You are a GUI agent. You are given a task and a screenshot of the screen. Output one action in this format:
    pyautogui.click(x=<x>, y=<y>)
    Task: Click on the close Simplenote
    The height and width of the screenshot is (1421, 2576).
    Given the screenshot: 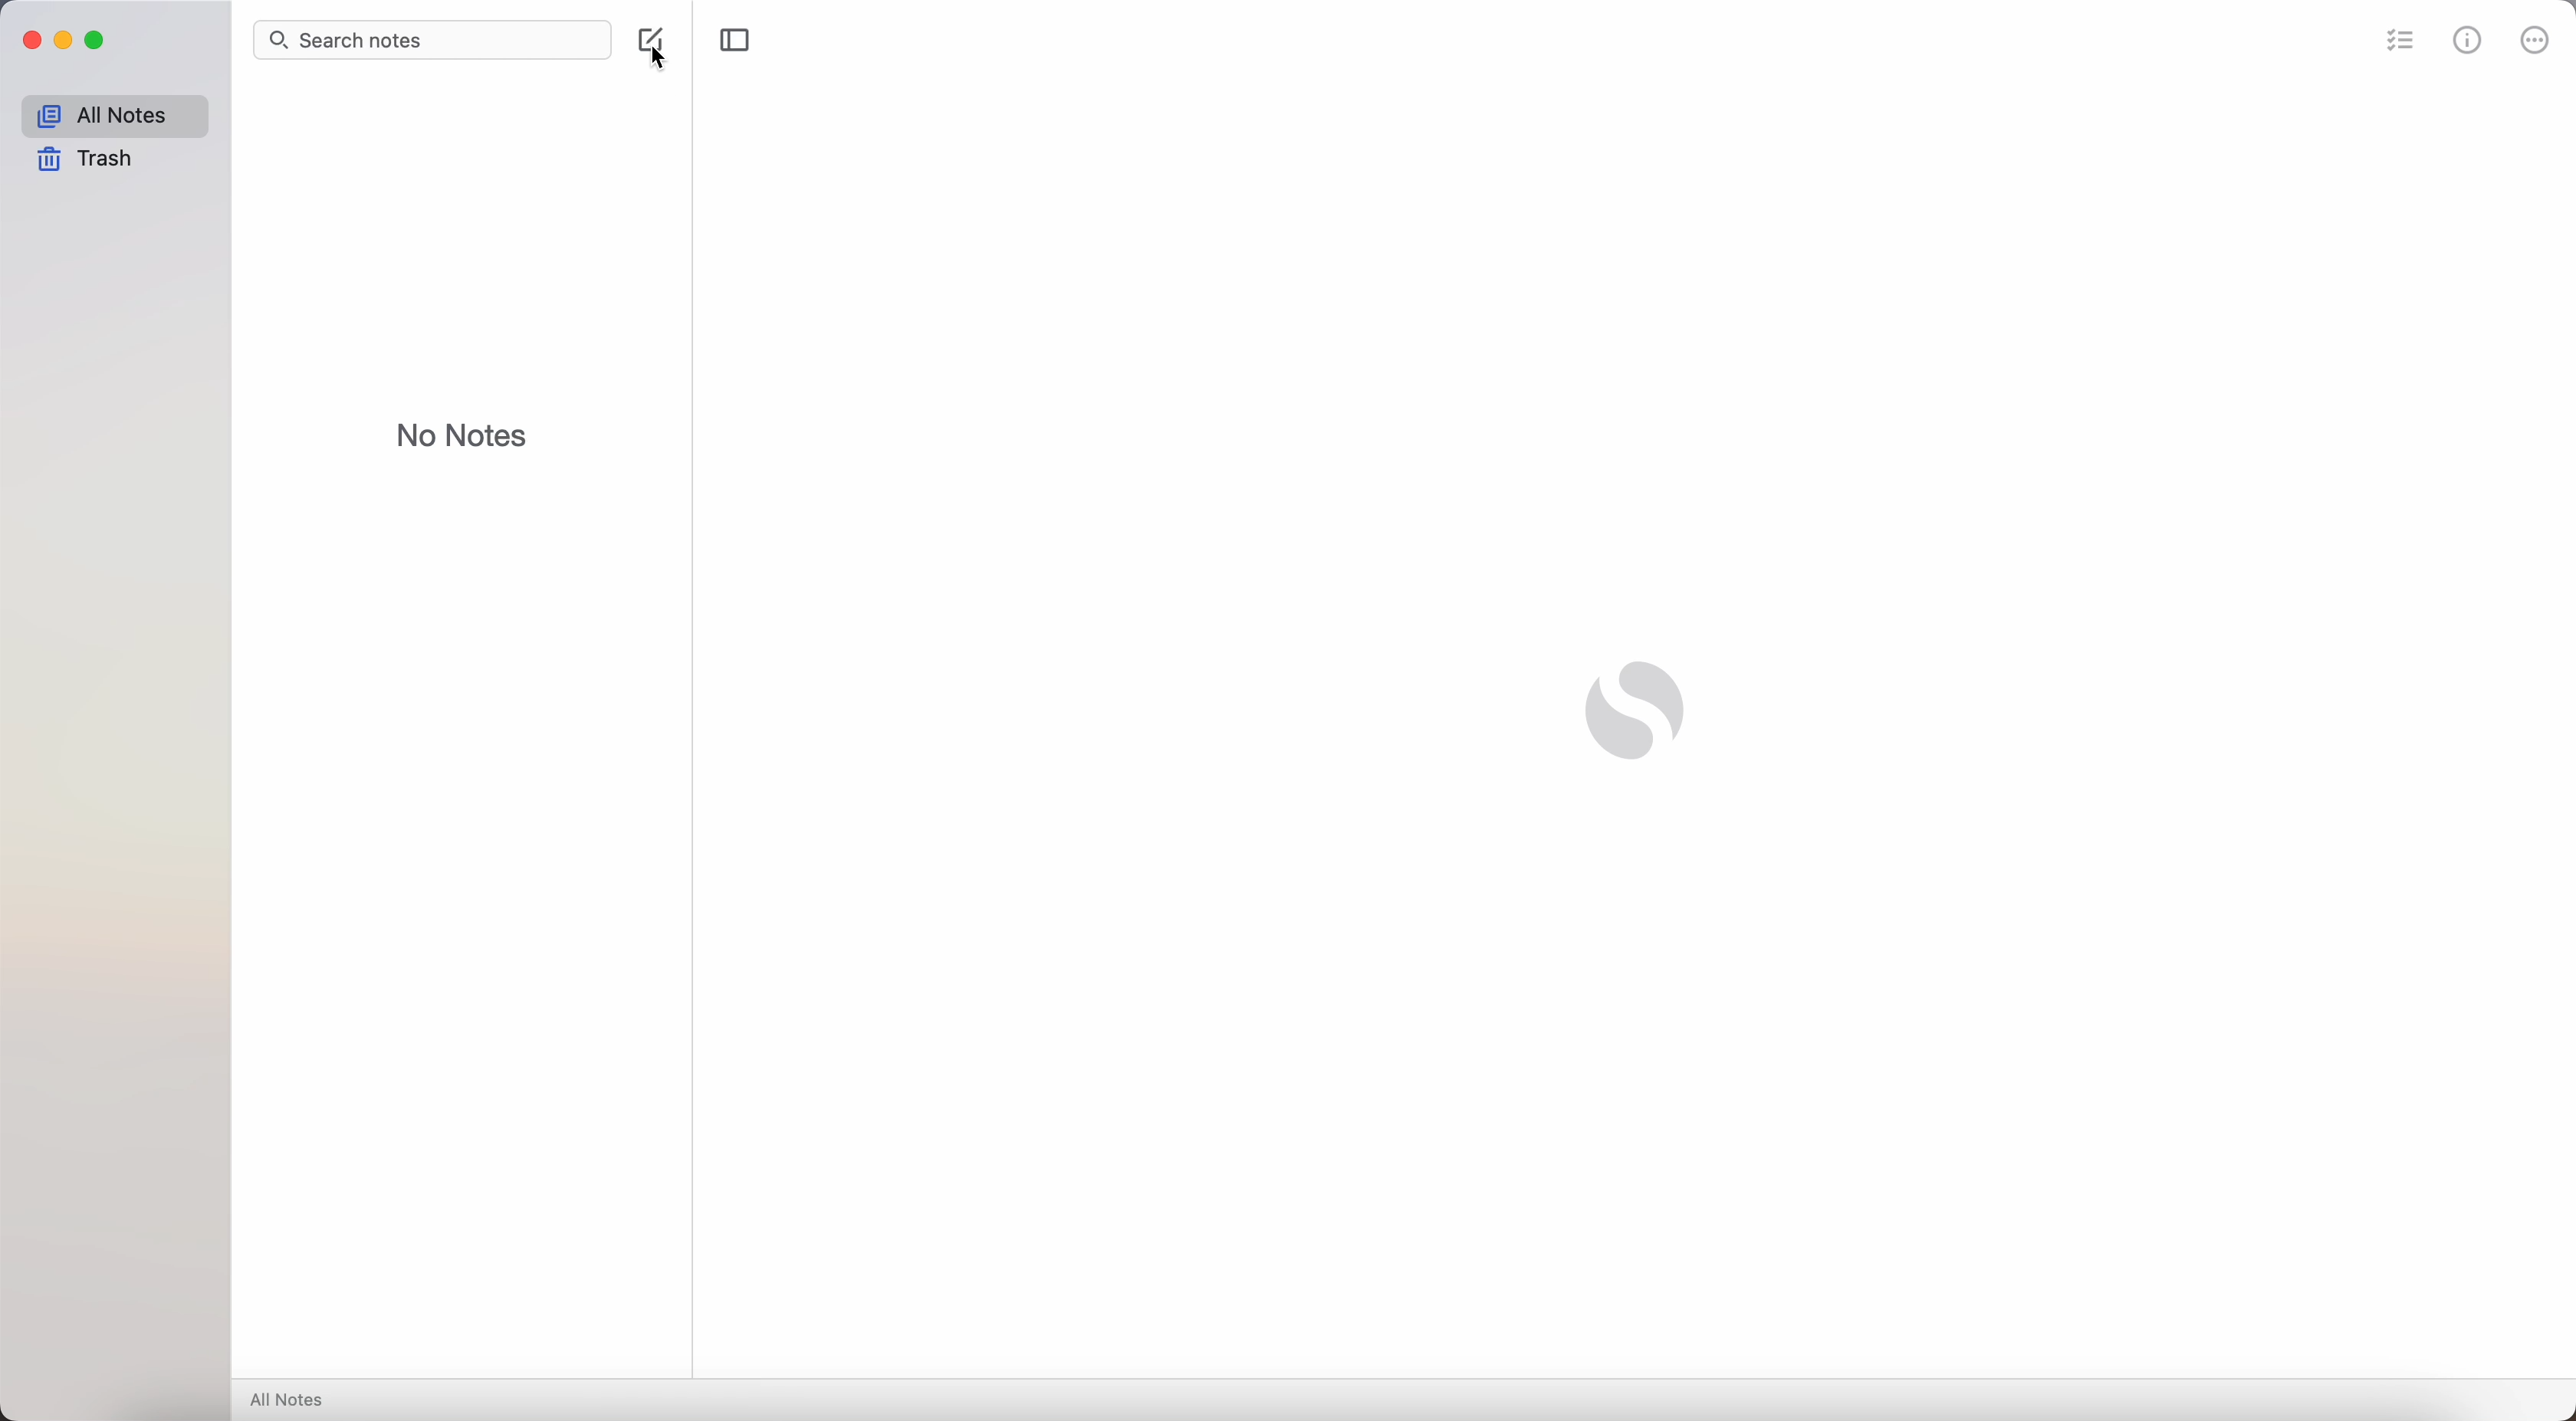 What is the action you would take?
    pyautogui.click(x=31, y=40)
    